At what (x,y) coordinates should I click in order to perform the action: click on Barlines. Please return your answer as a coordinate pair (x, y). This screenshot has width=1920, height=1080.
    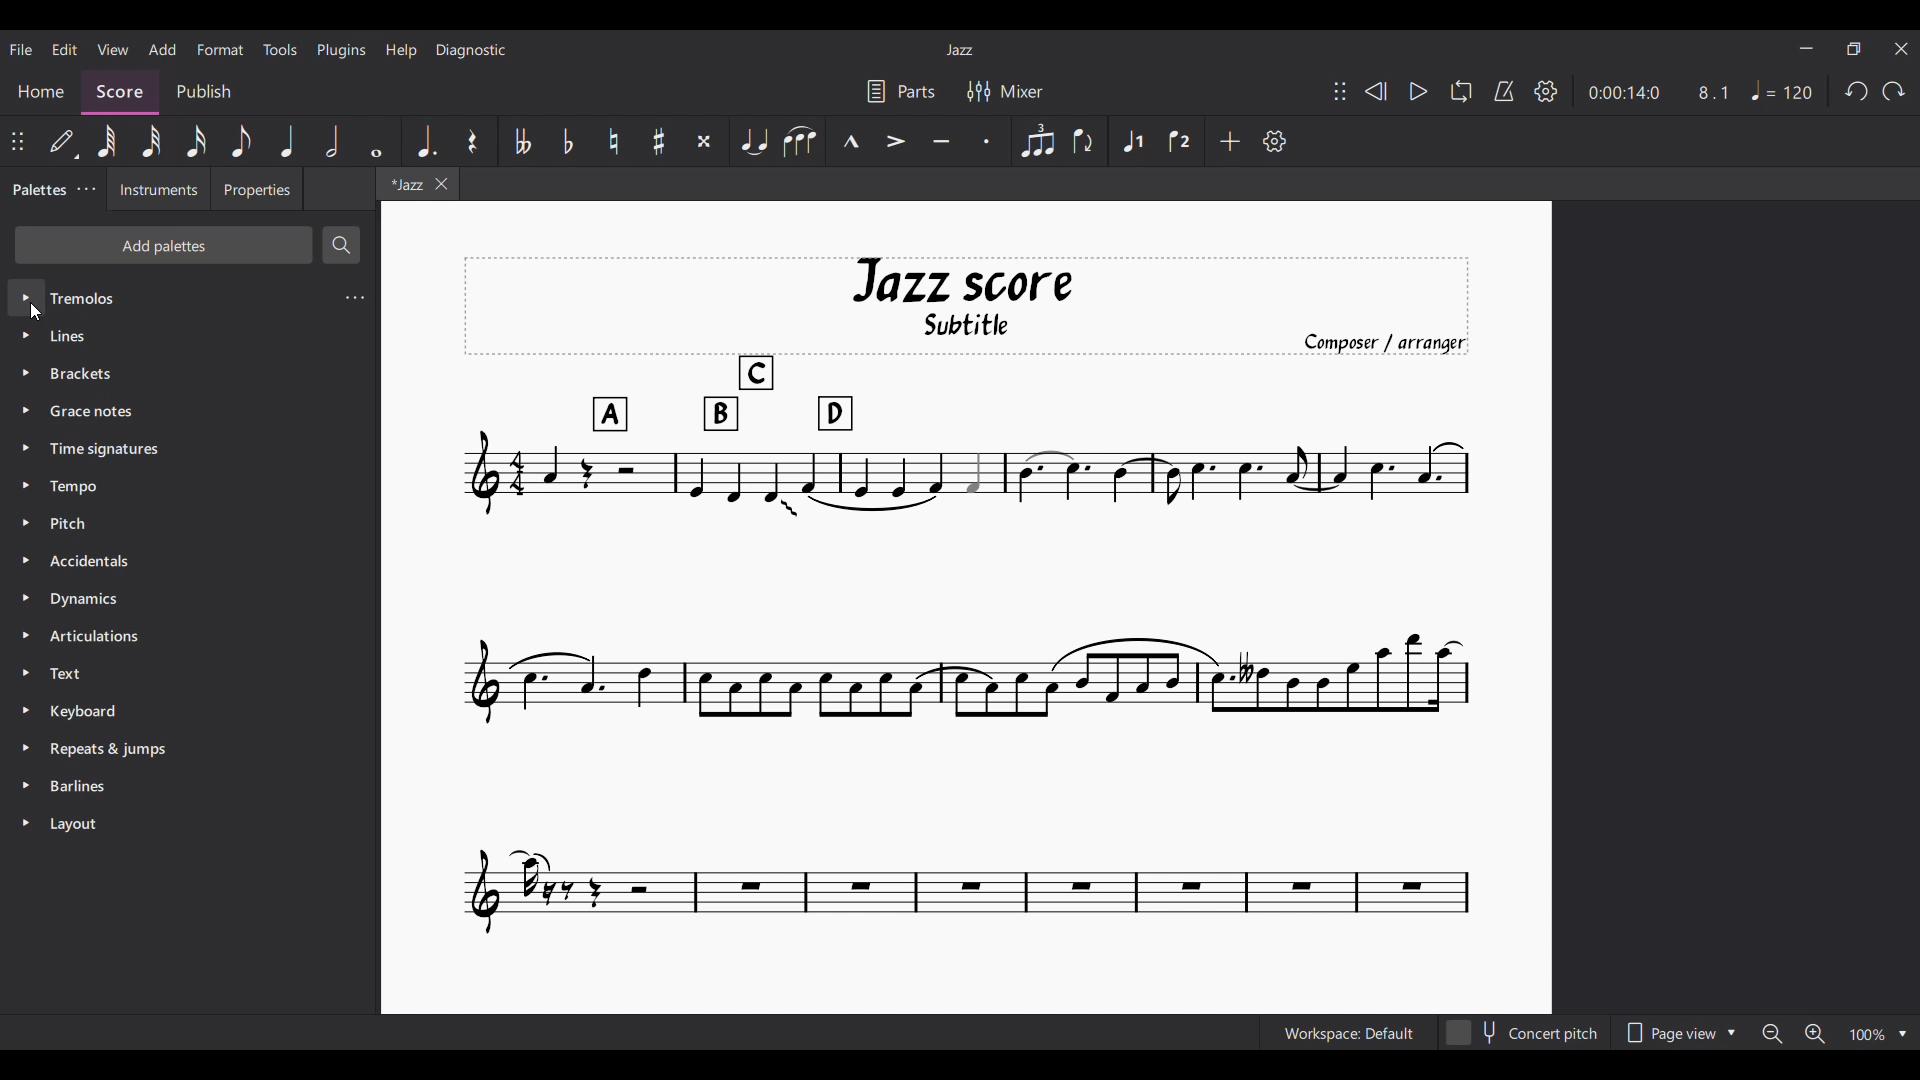
    Looking at the image, I should click on (189, 784).